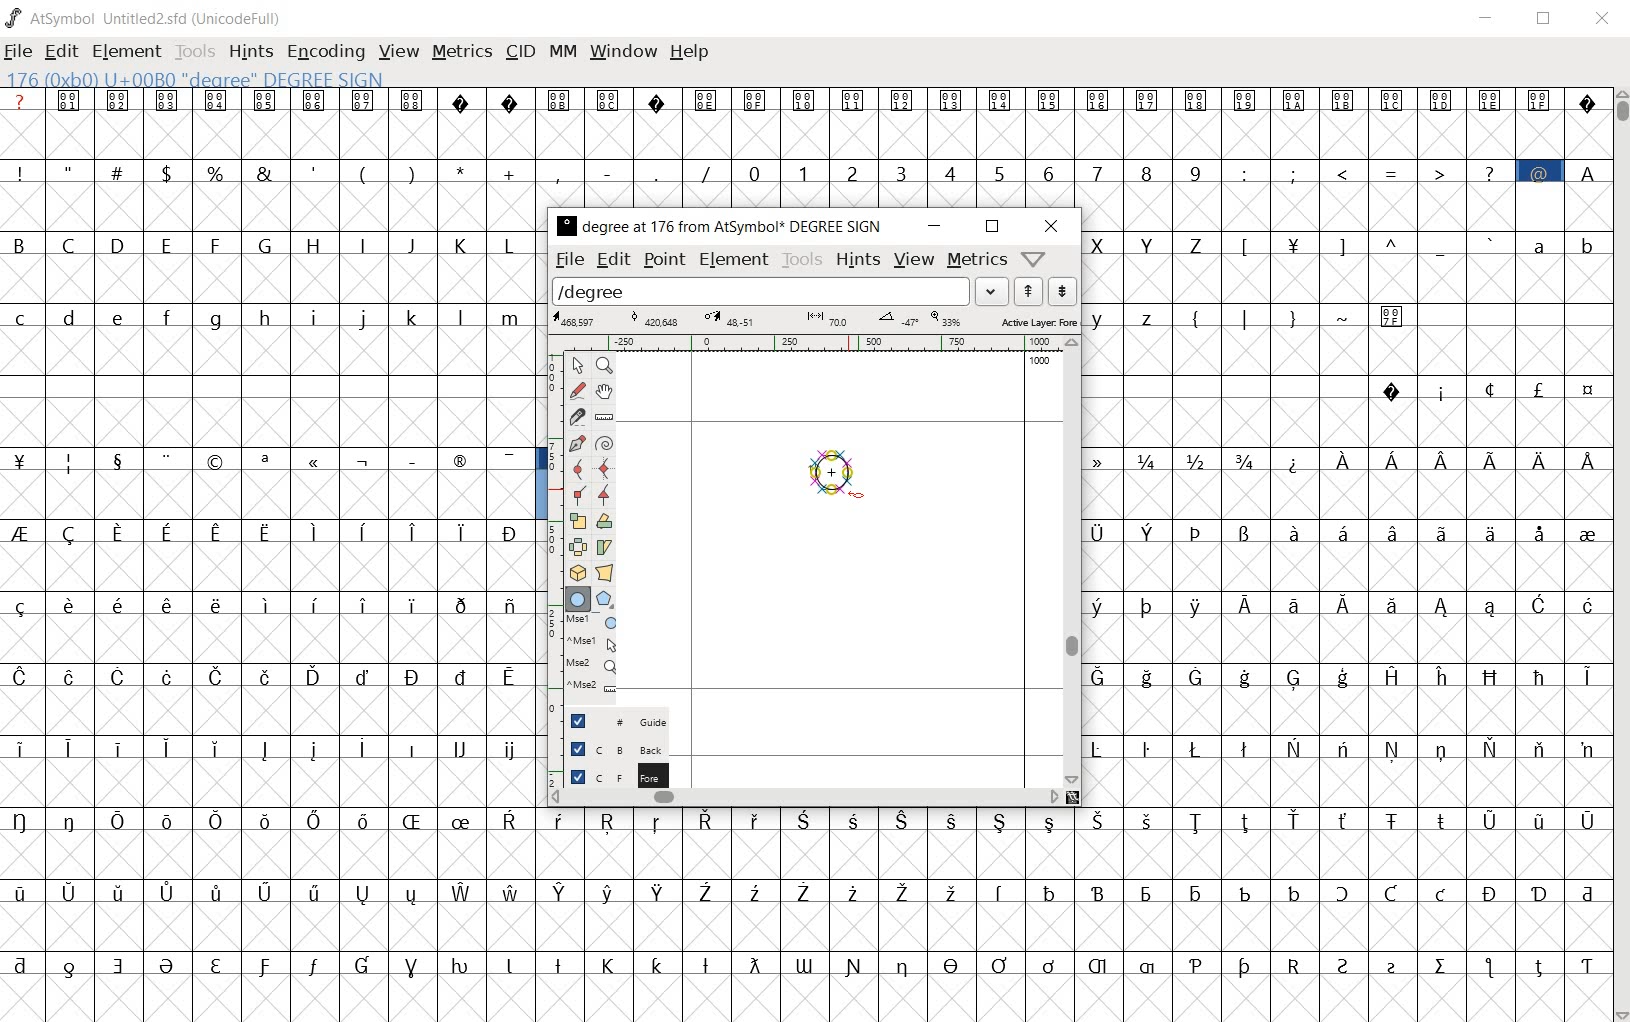  I want to click on help, so click(692, 53).